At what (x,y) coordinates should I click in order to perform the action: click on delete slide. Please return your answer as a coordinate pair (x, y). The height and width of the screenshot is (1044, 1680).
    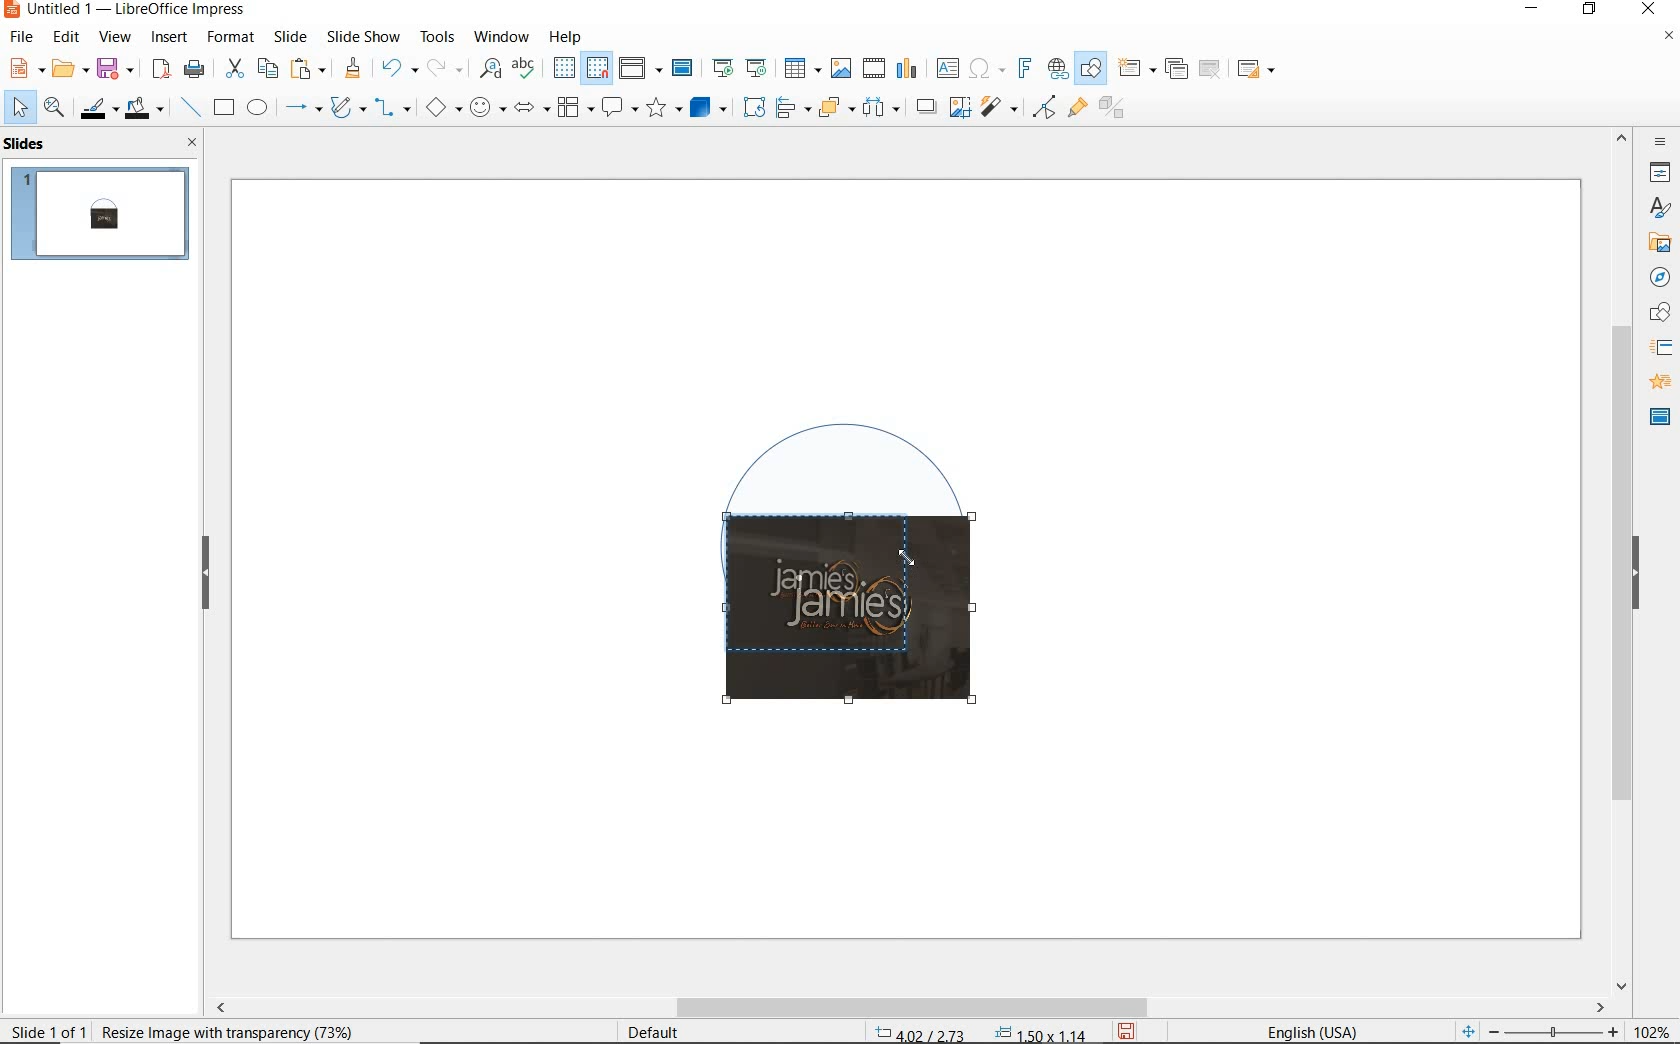
    Looking at the image, I should click on (1210, 70).